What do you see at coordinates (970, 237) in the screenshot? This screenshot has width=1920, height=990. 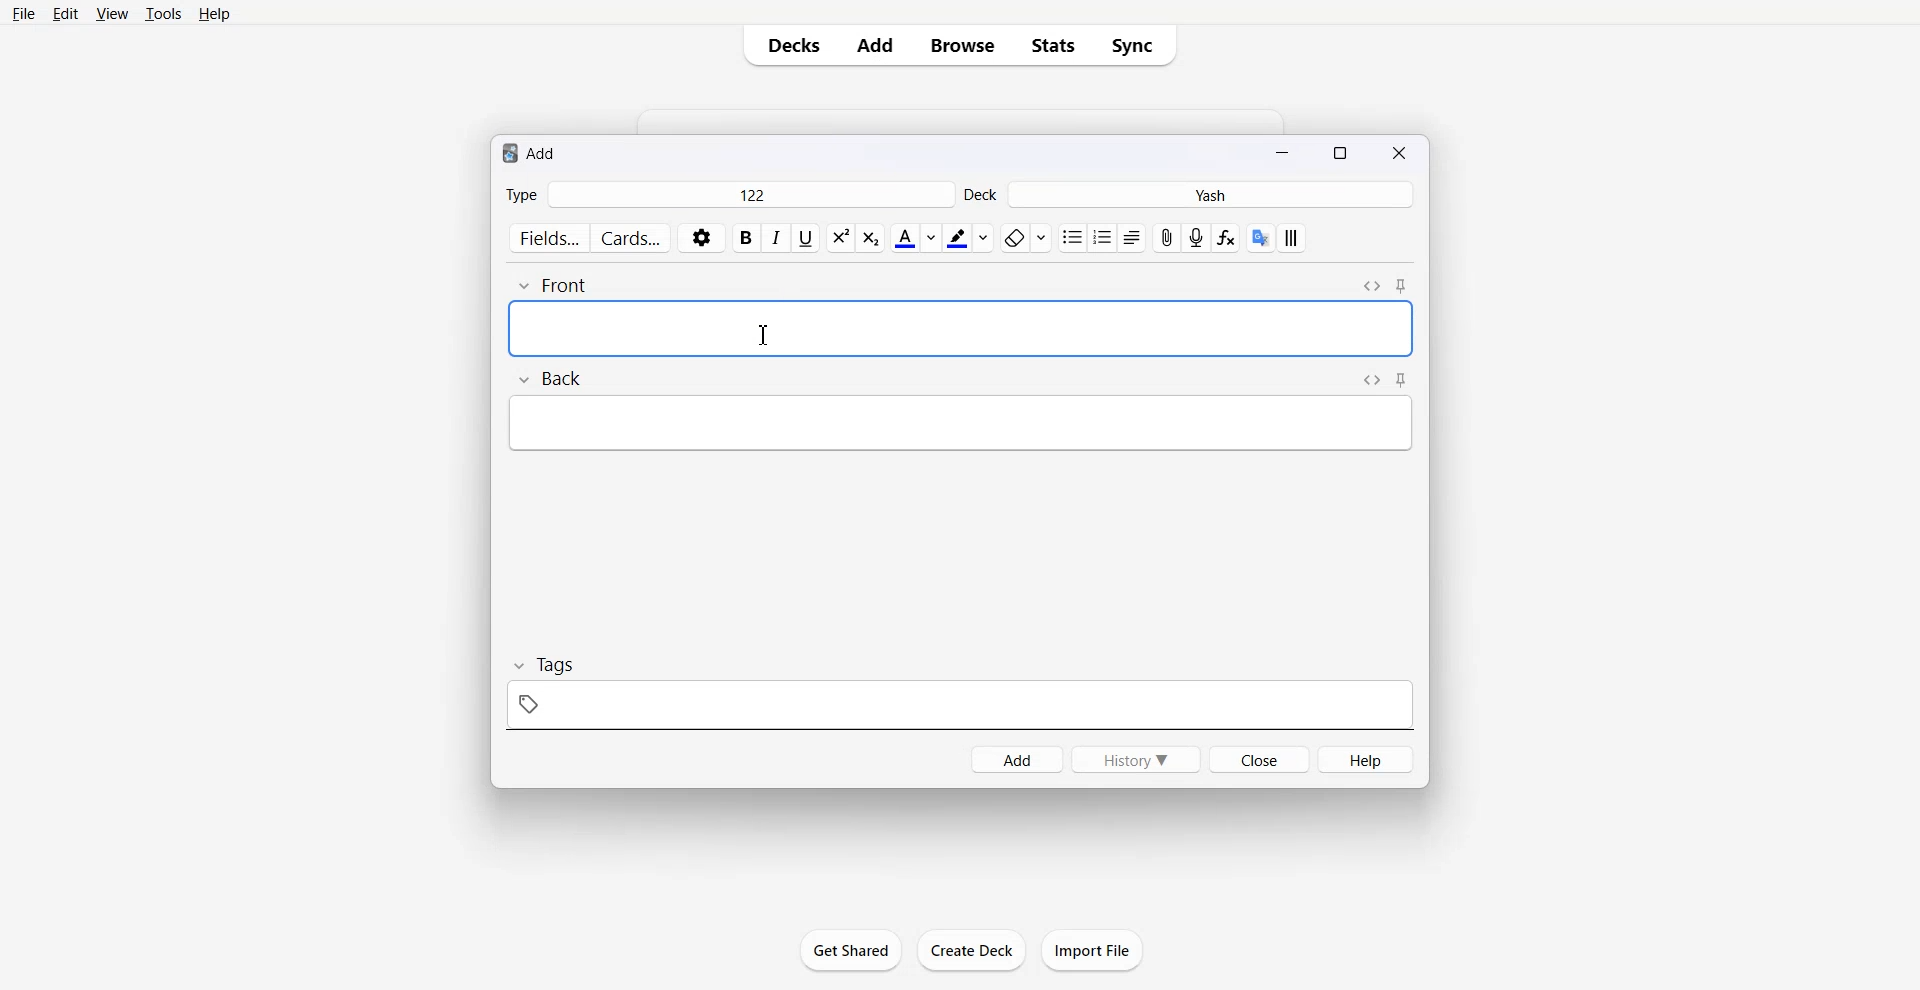 I see `Highlight text color` at bounding box center [970, 237].